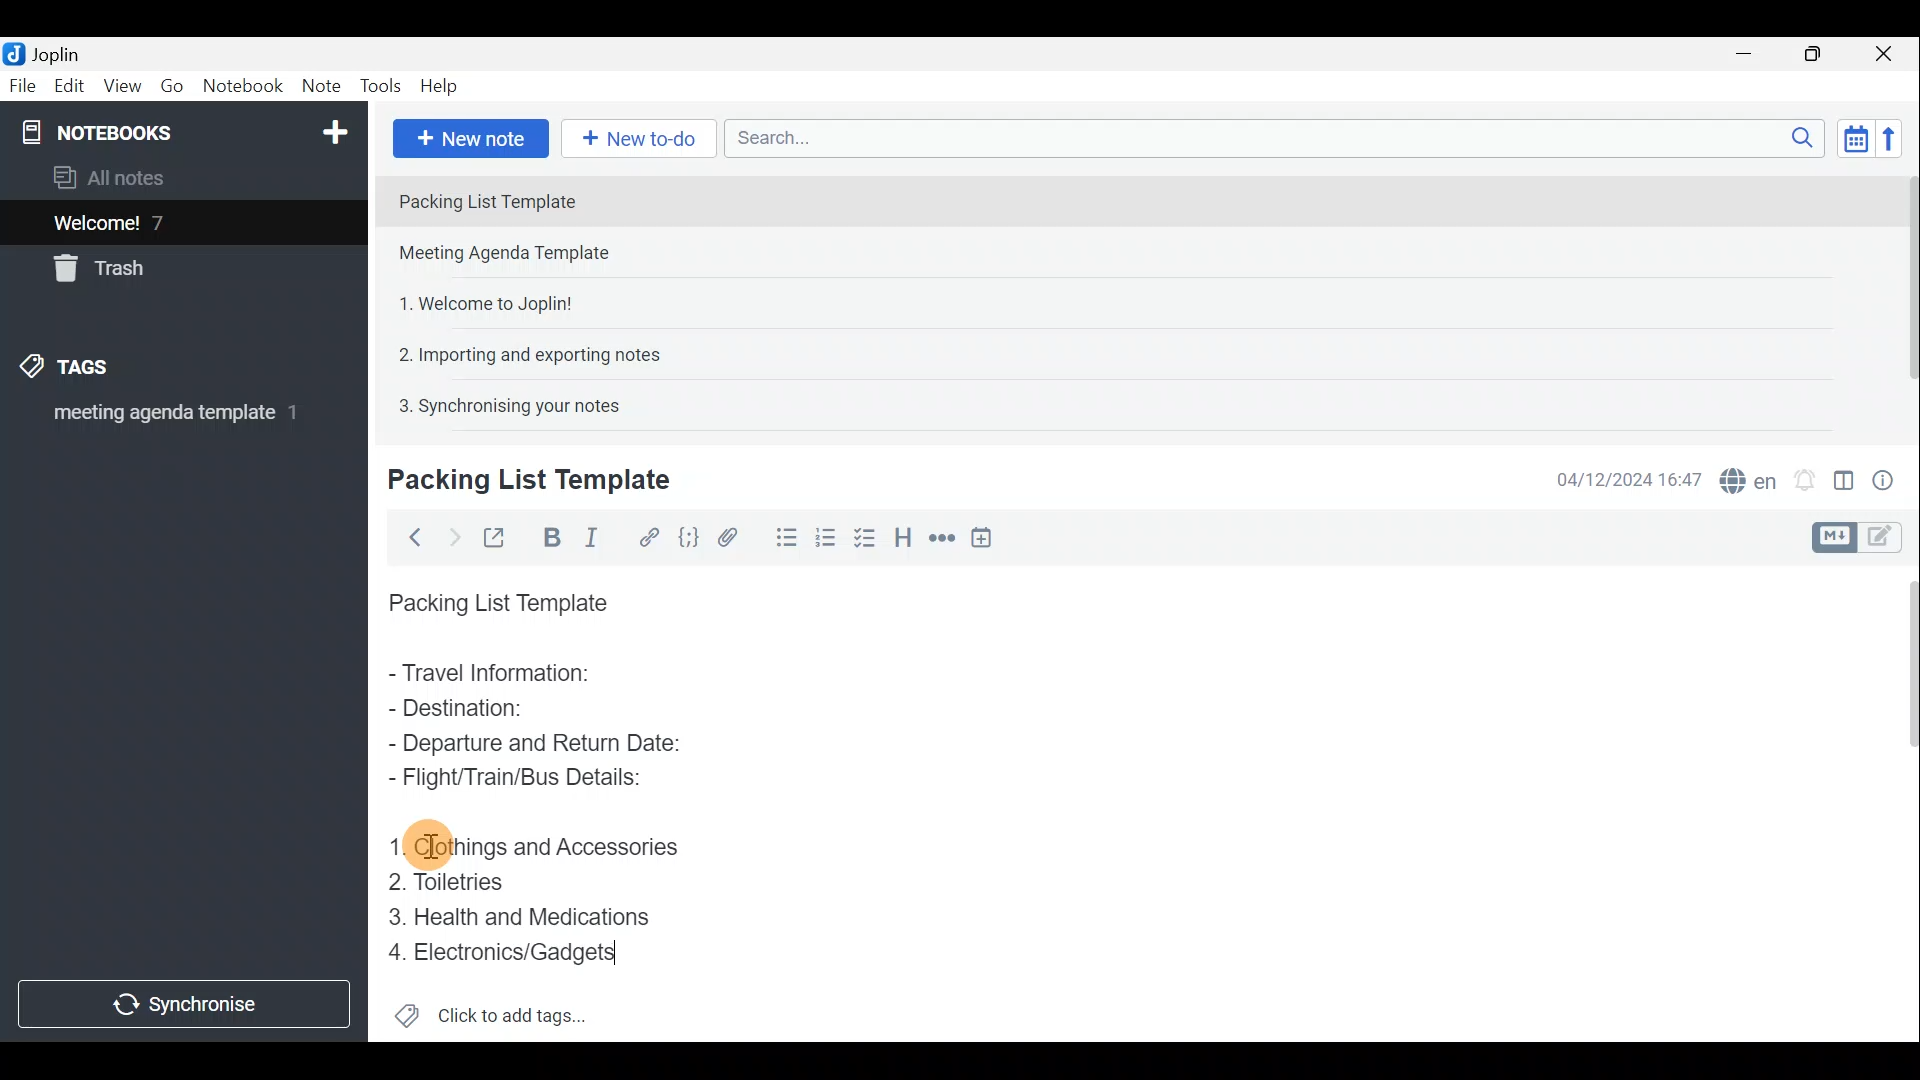  Describe the element at coordinates (1754, 57) in the screenshot. I see `Minimise` at that location.